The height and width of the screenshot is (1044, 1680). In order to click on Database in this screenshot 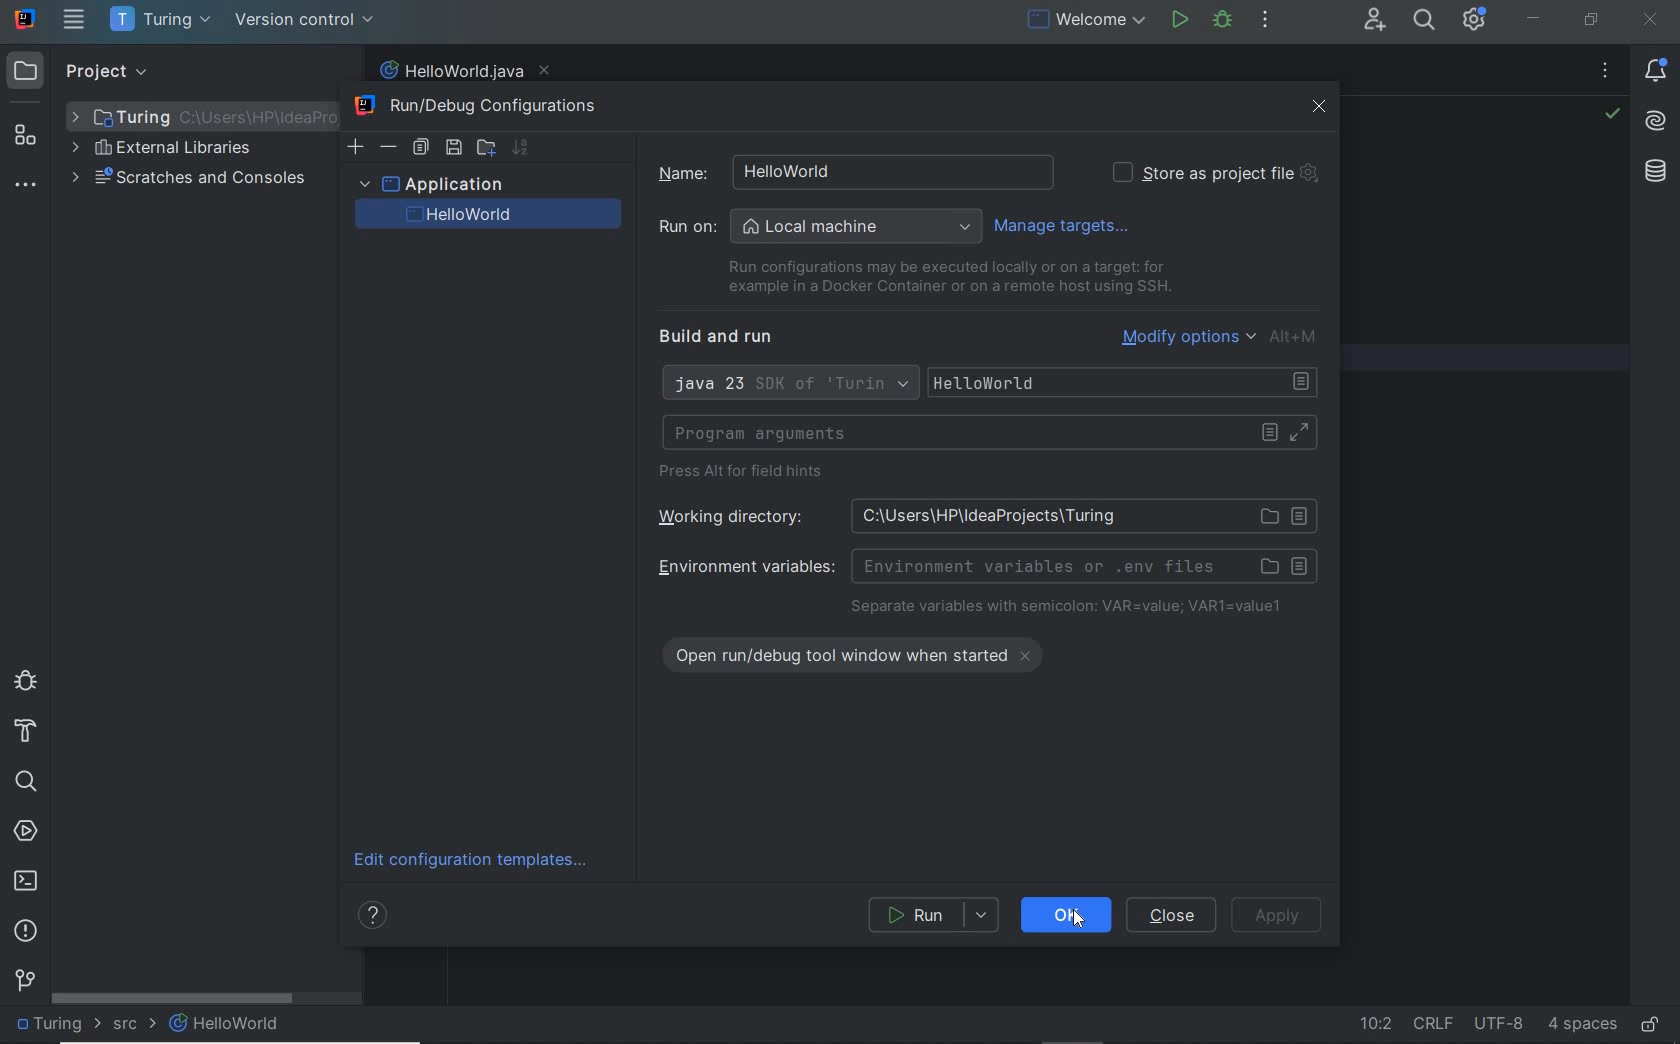, I will do `click(1659, 176)`.